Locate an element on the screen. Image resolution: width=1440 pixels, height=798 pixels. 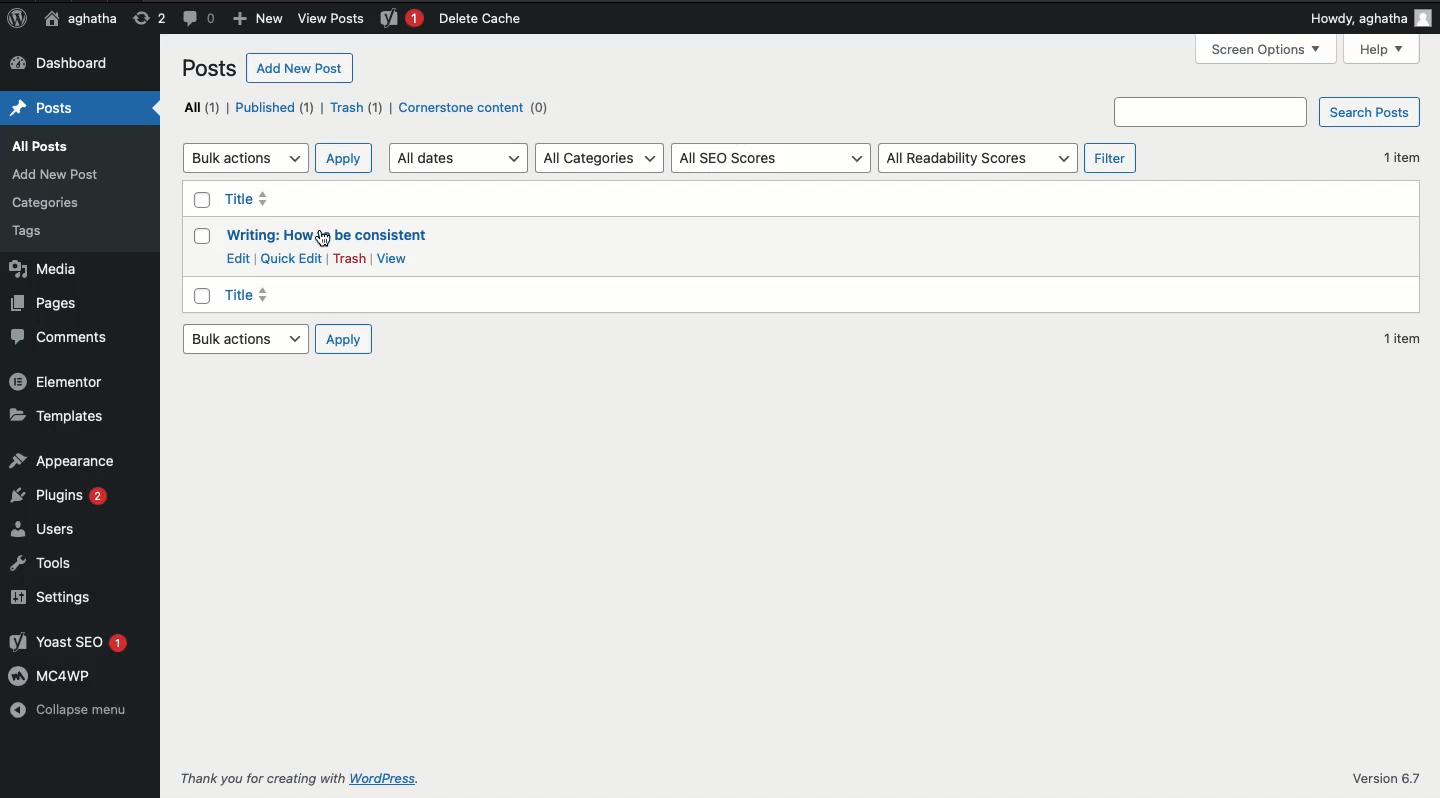
All categories is located at coordinates (599, 158).